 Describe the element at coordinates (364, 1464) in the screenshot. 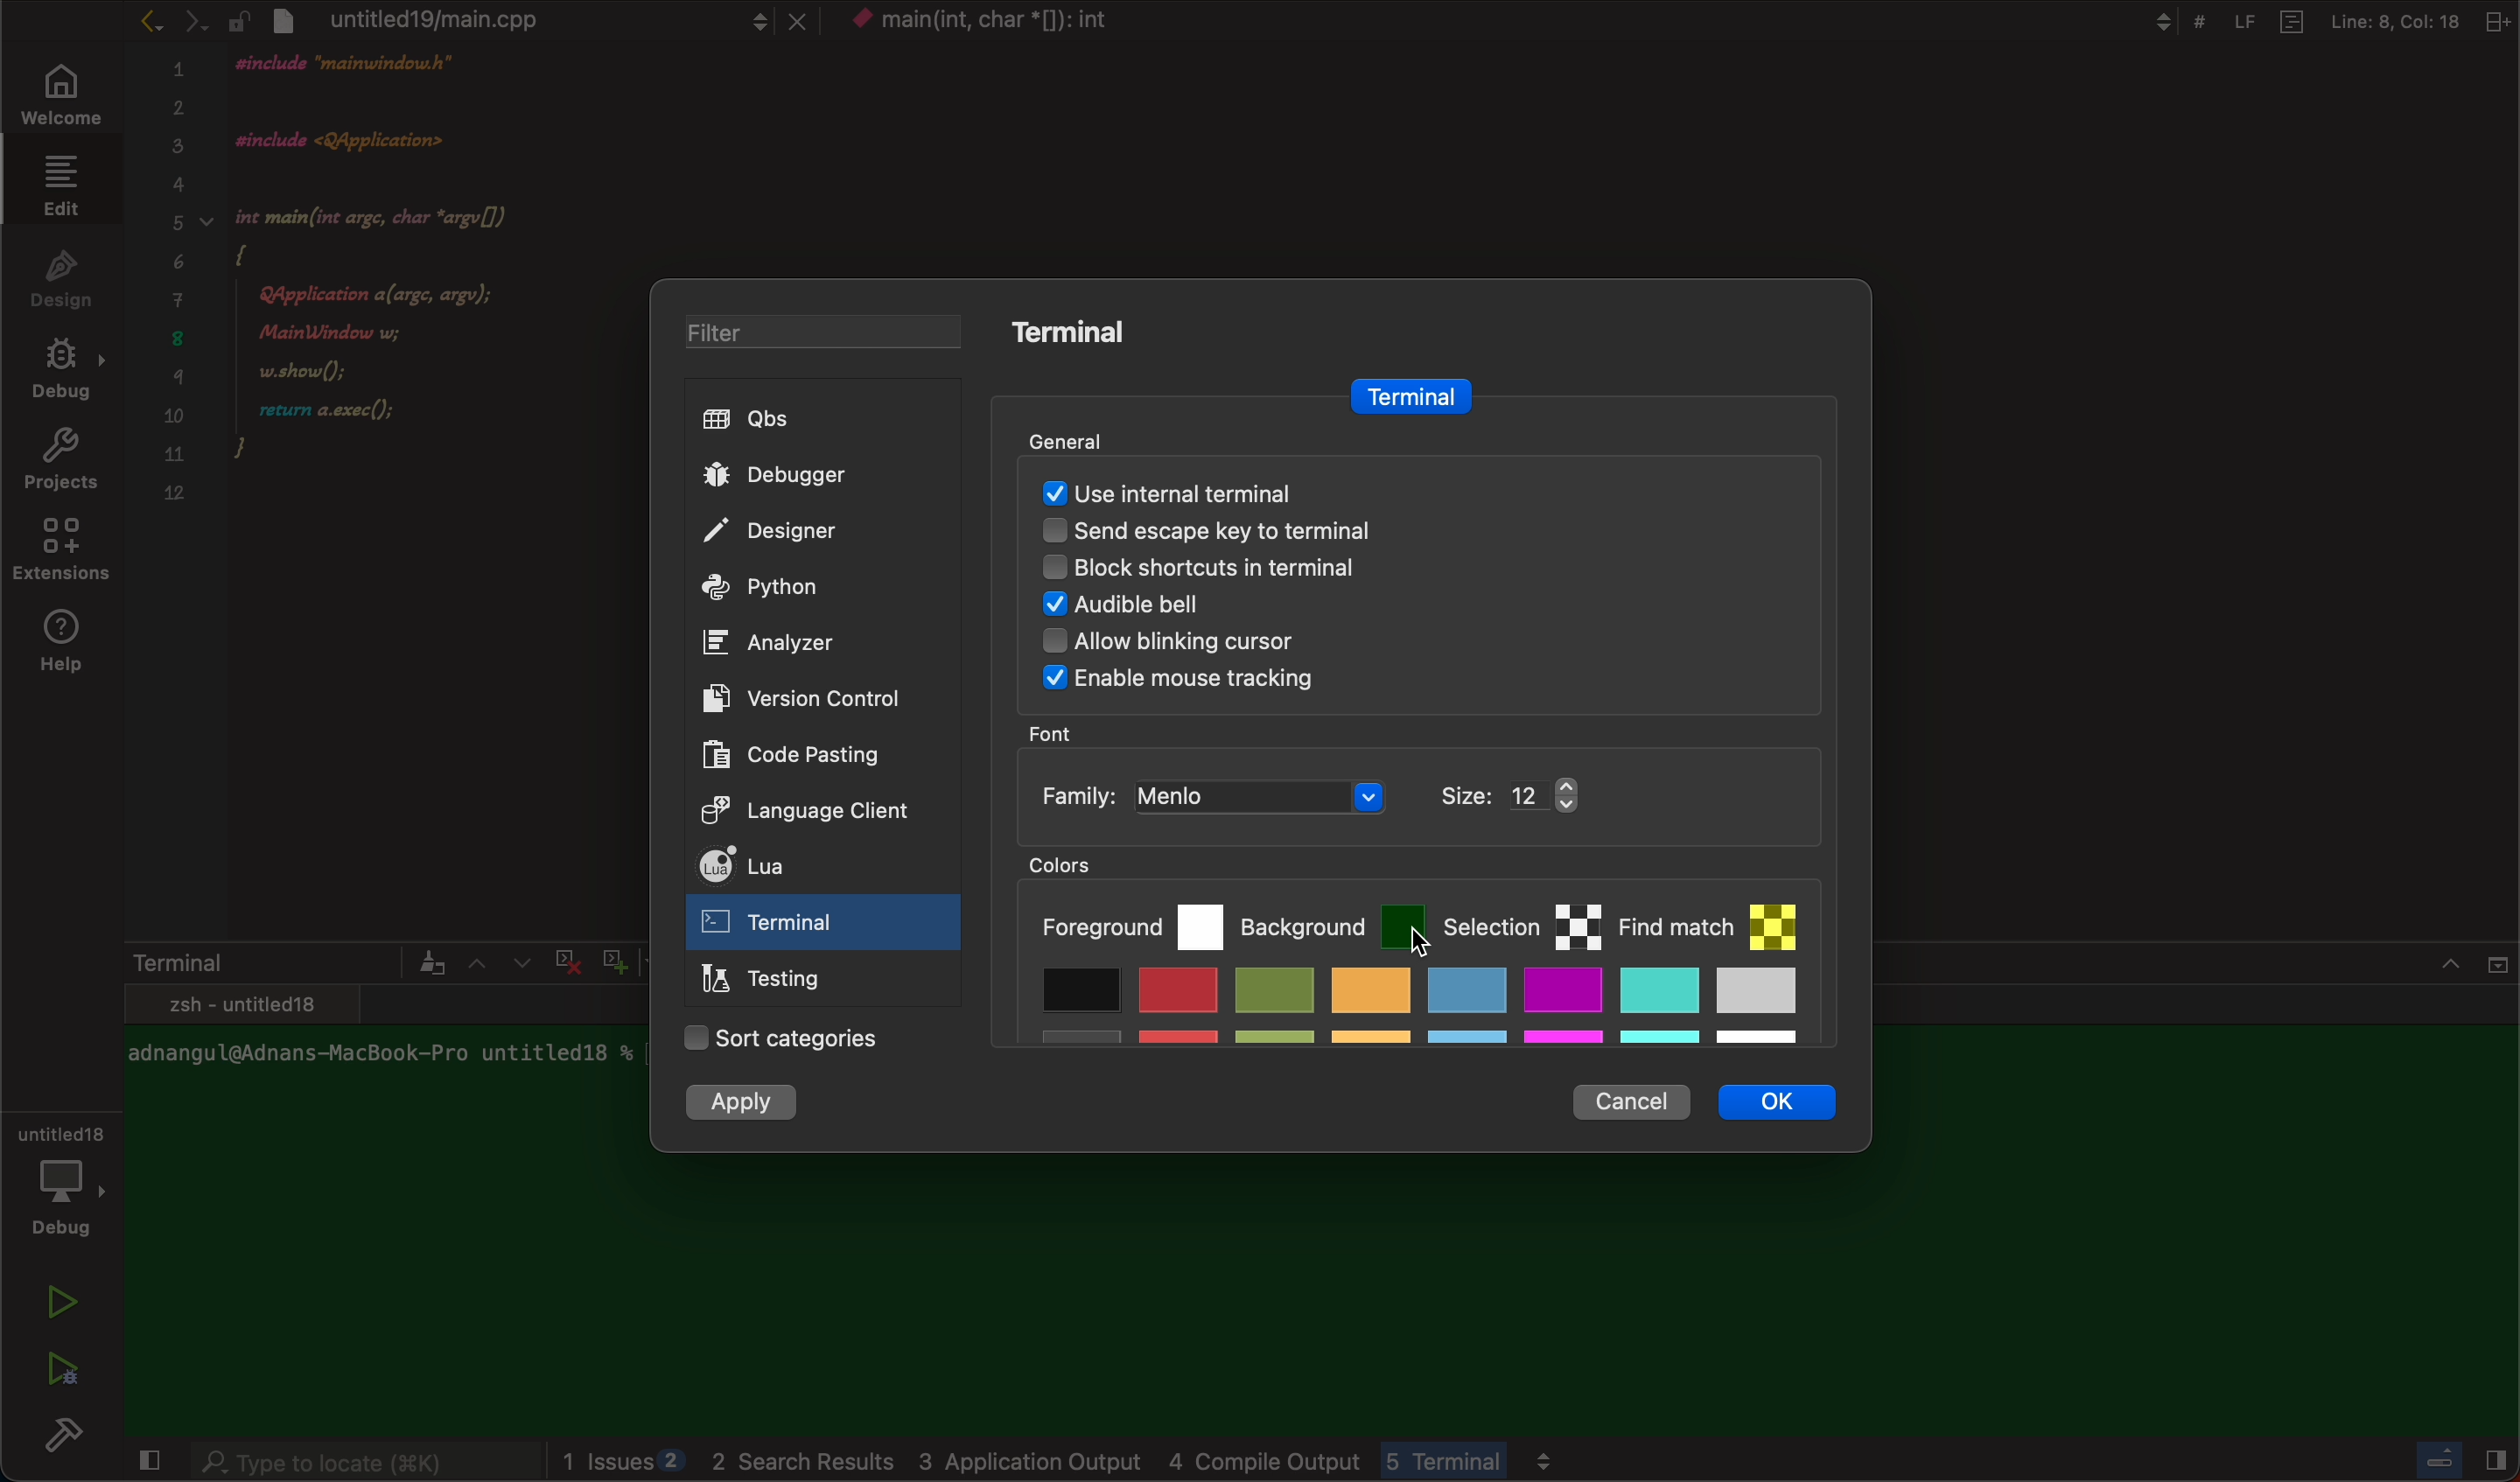

I see `search` at that location.